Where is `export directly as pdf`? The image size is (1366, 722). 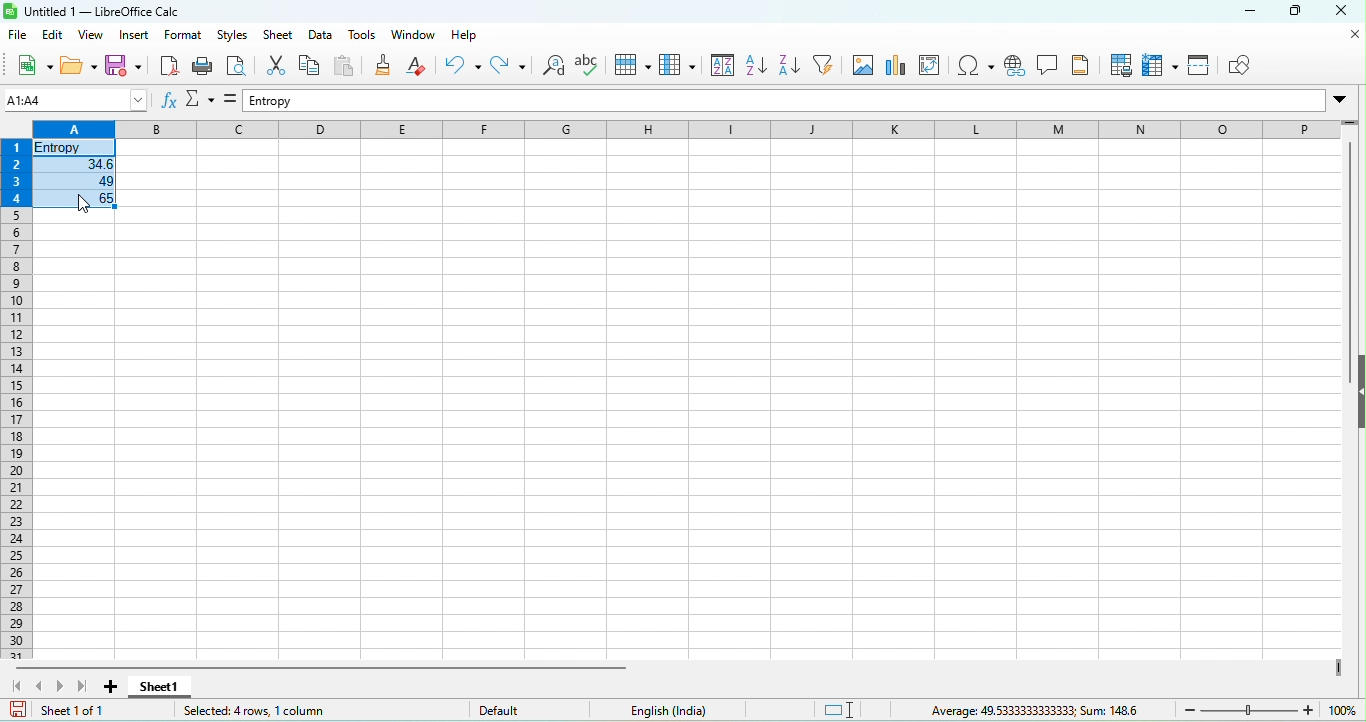 export directly as pdf is located at coordinates (172, 65).